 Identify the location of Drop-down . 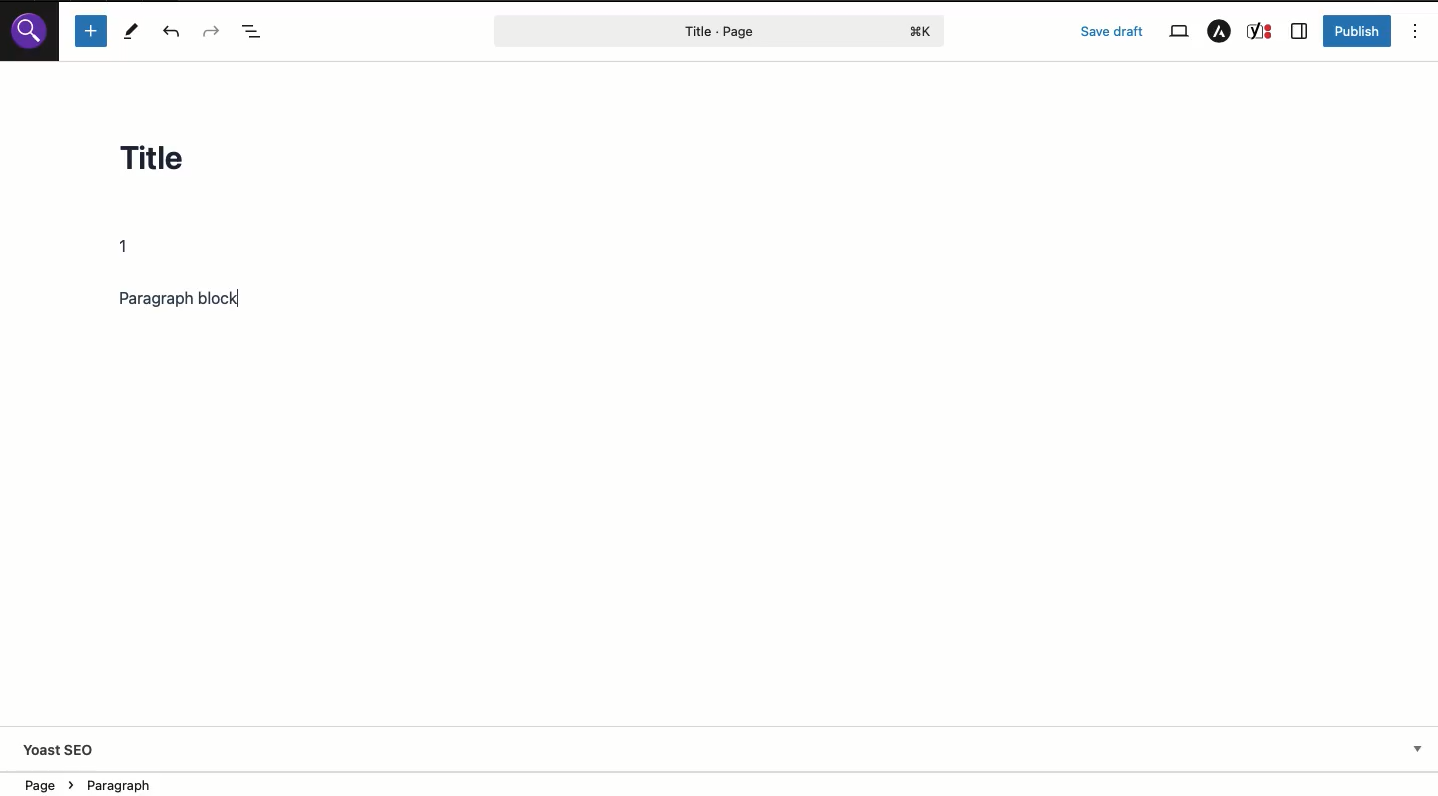
(1418, 749).